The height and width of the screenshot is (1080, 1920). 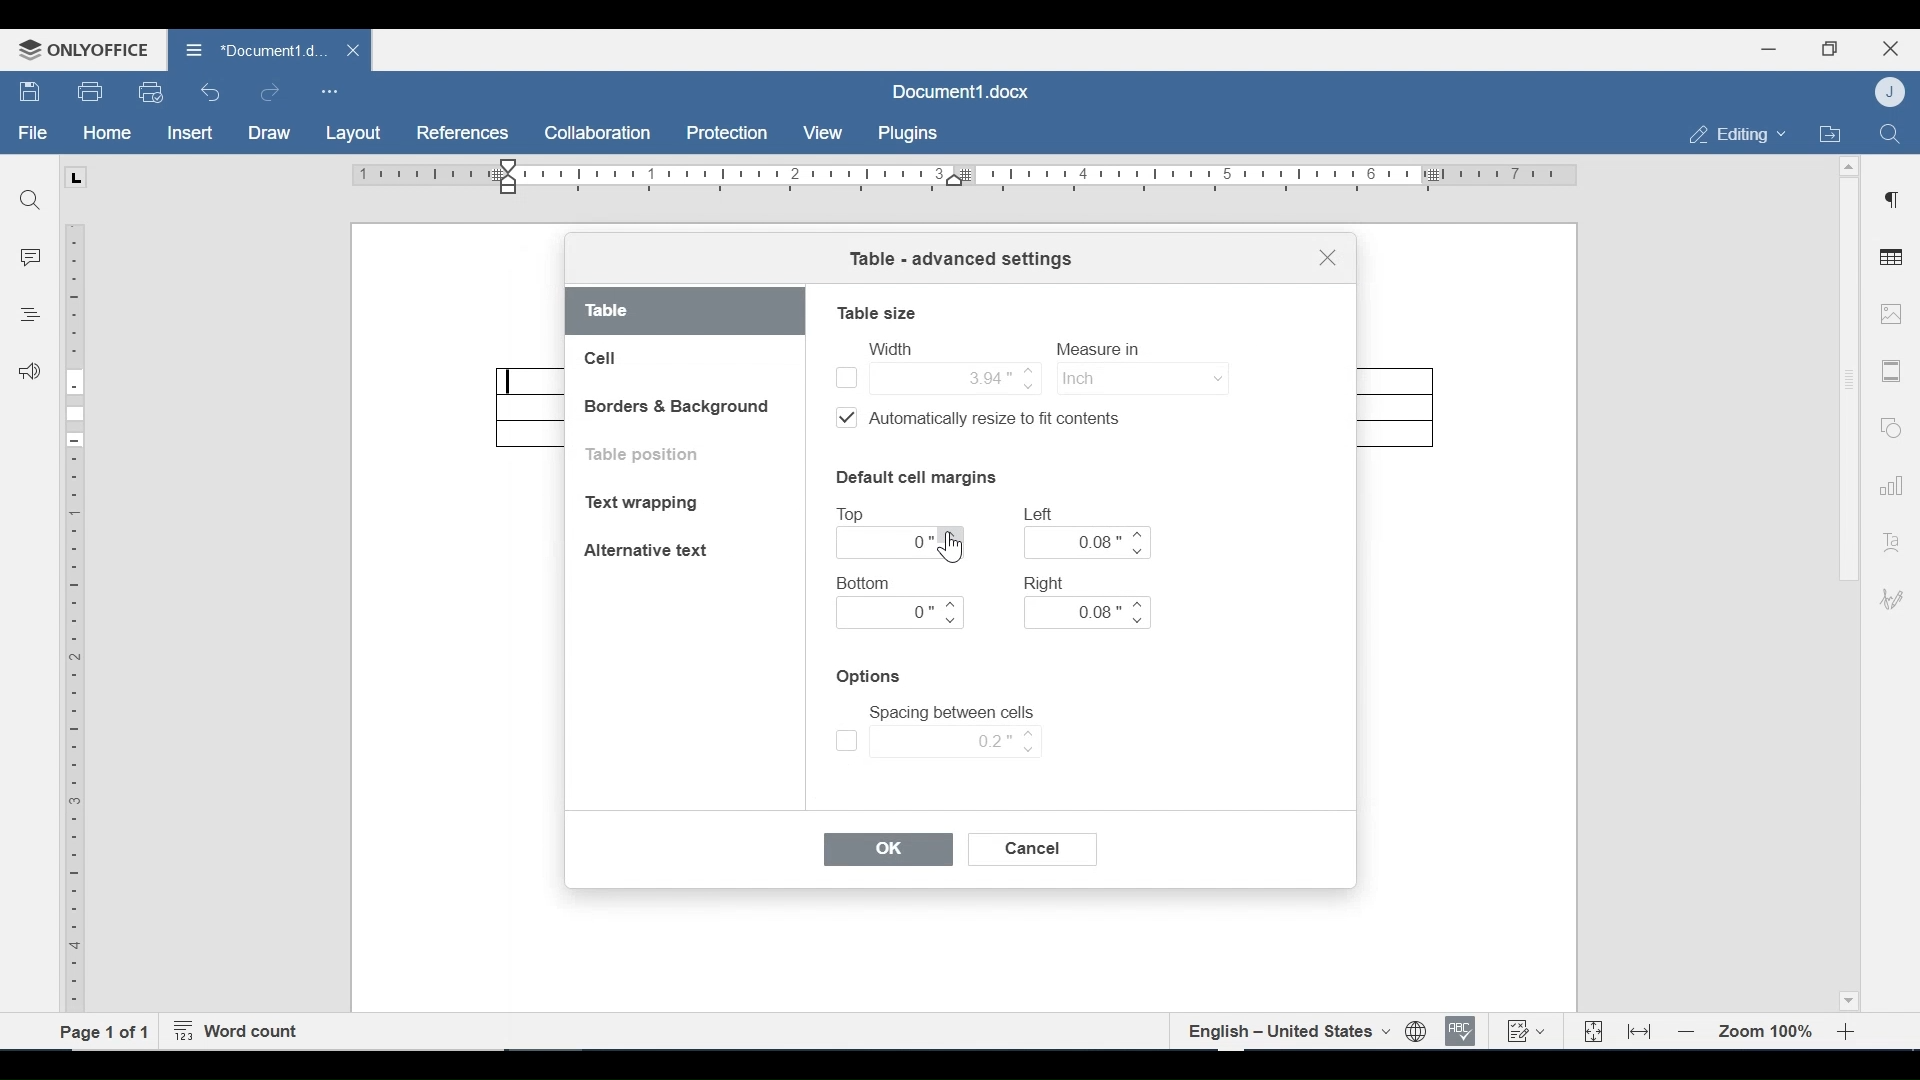 I want to click on Comment, so click(x=31, y=260).